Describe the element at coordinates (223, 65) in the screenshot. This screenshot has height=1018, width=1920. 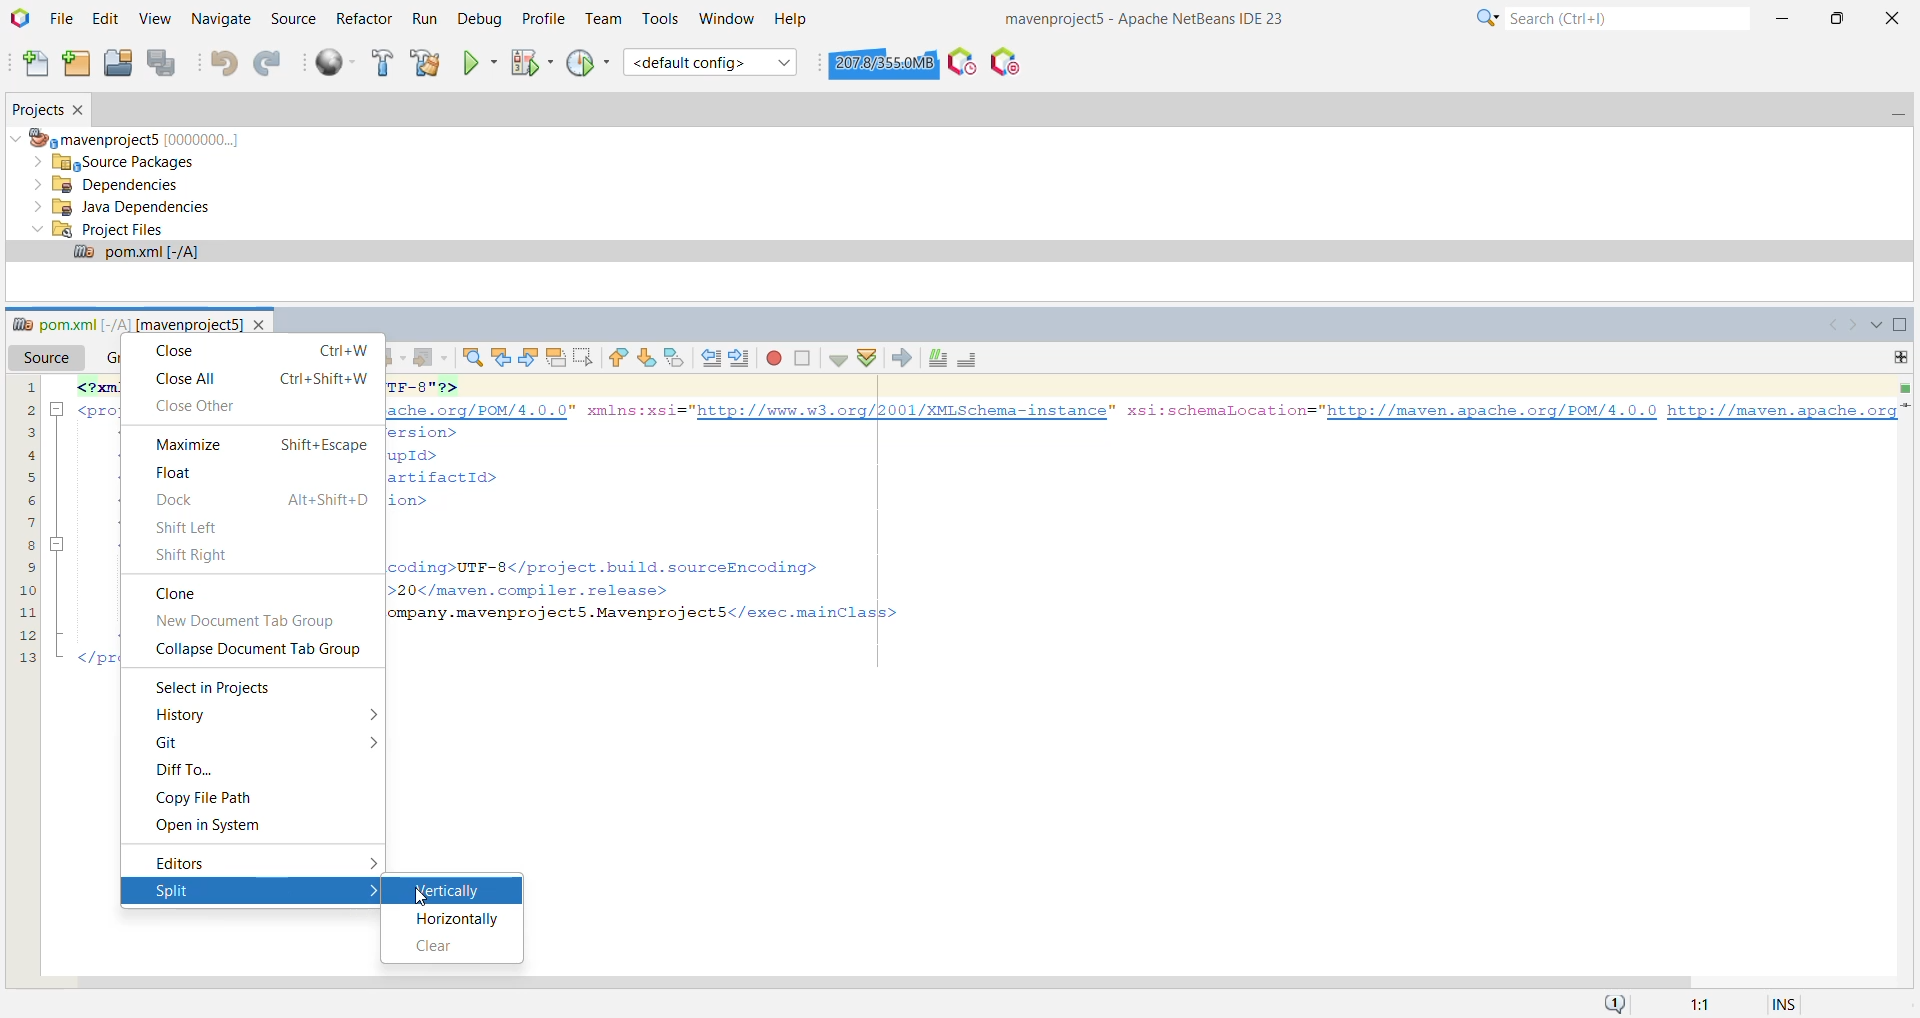
I see `Undo` at that location.